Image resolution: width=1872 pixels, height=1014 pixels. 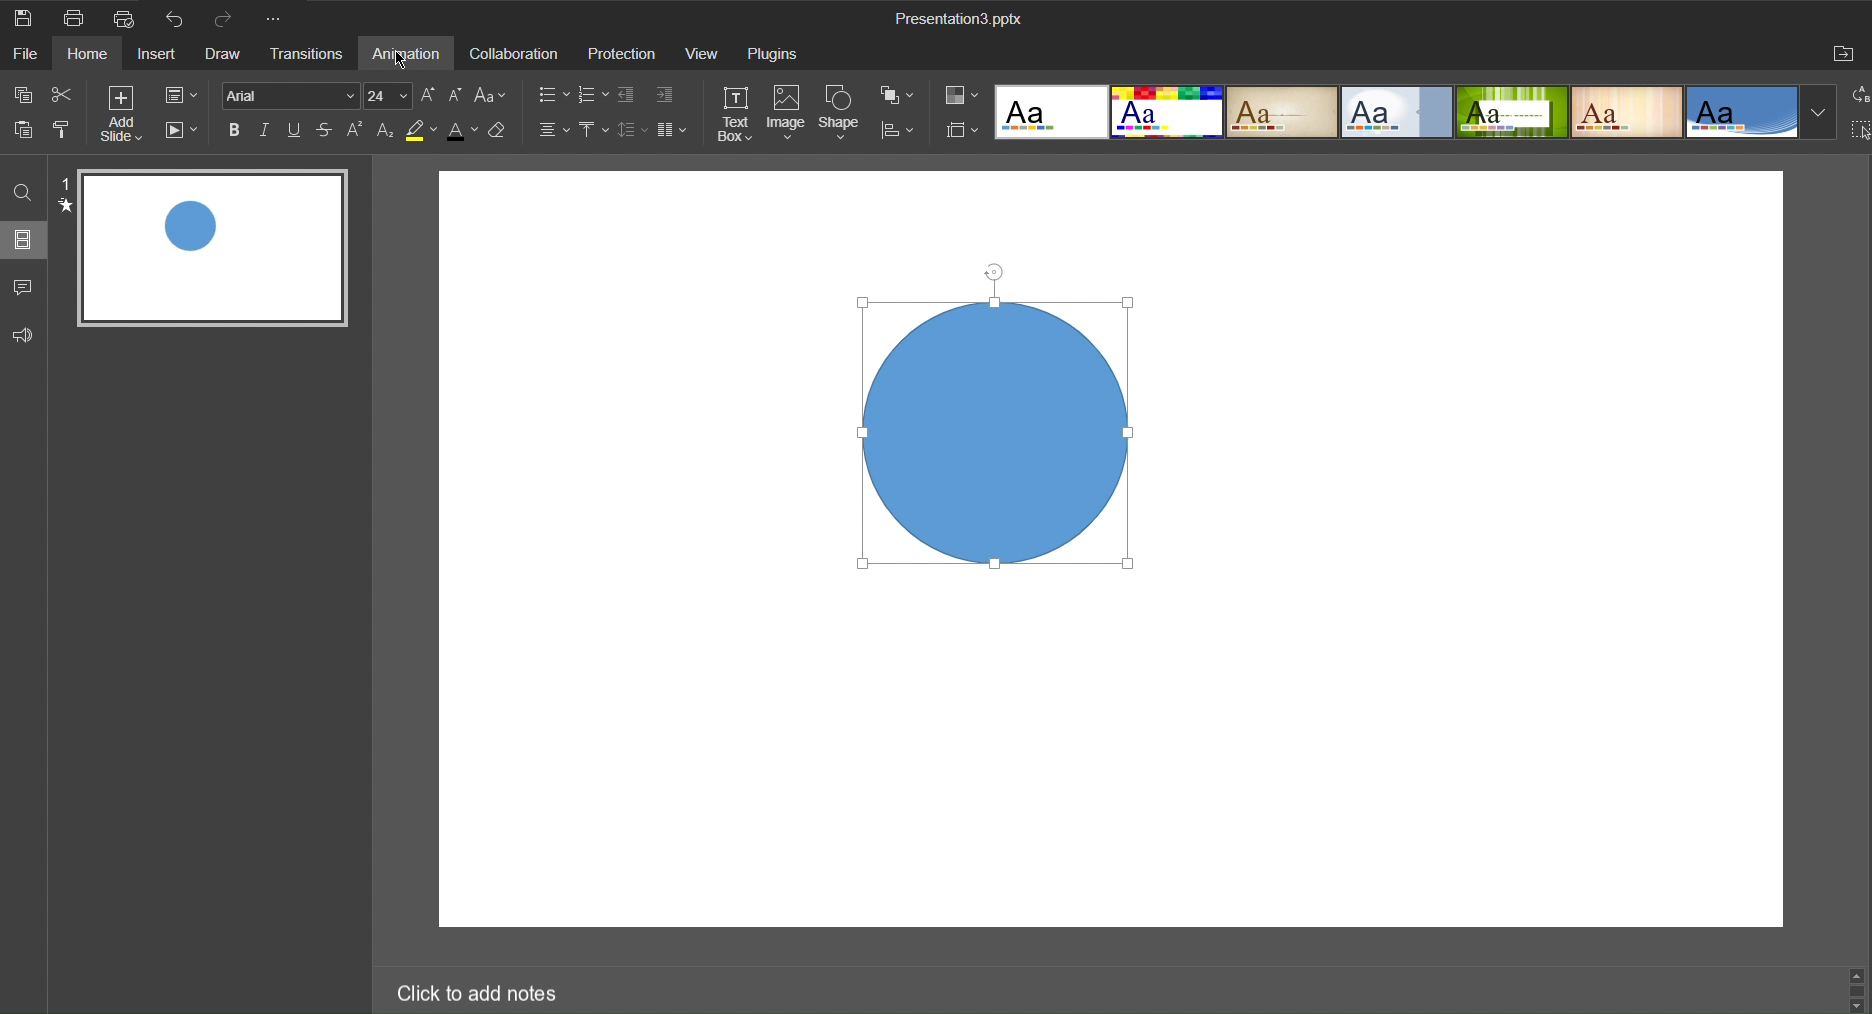 I want to click on Font Case Setting, so click(x=495, y=97).